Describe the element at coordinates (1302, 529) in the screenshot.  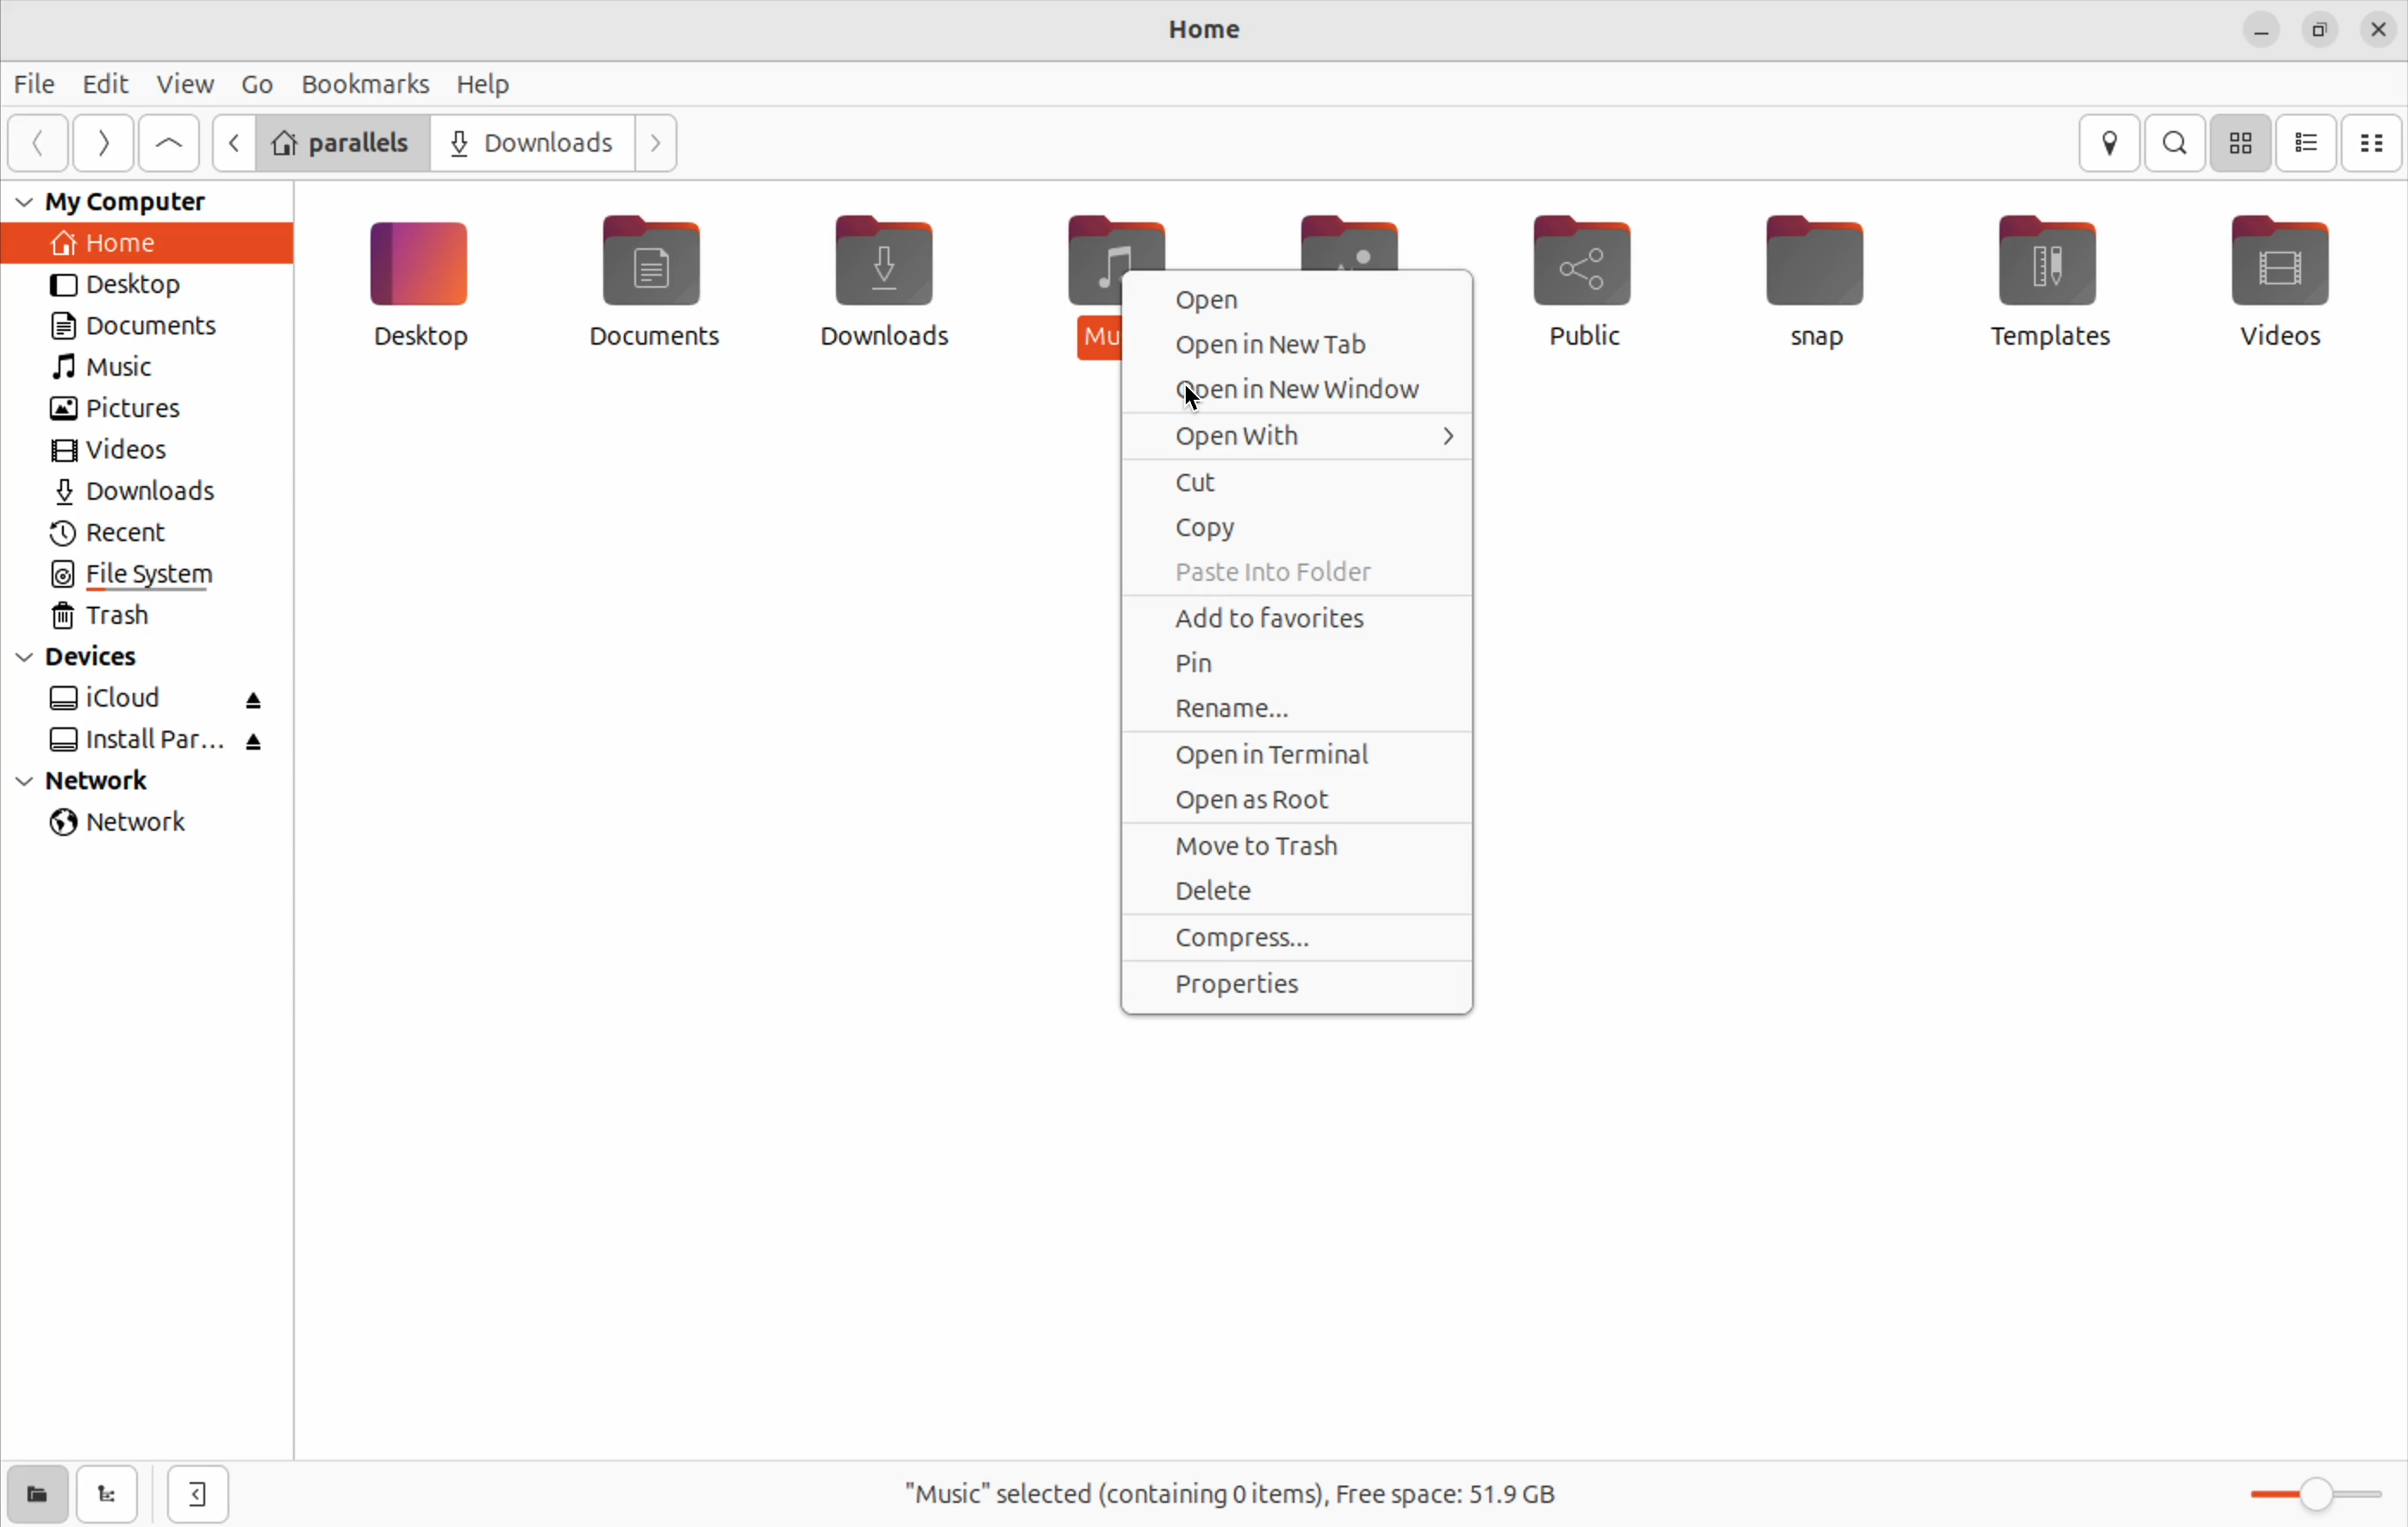
I see `copy` at that location.